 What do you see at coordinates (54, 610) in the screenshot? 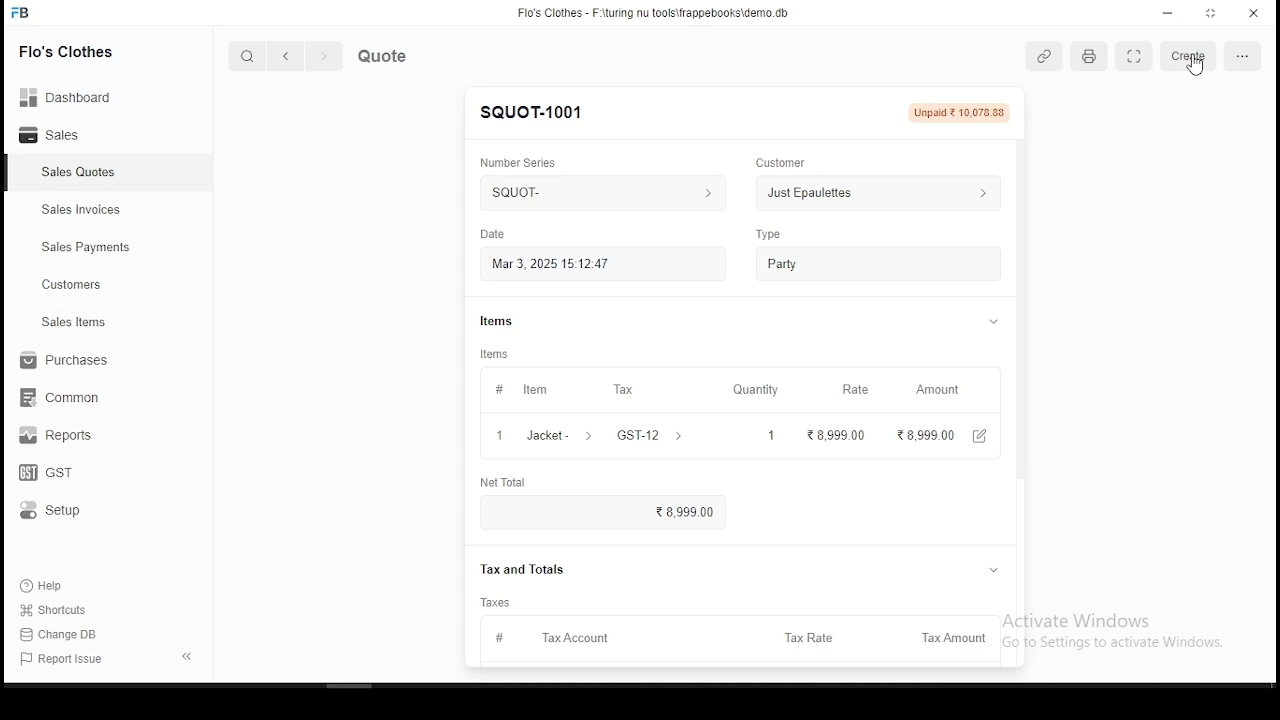
I see `shortouts` at bounding box center [54, 610].